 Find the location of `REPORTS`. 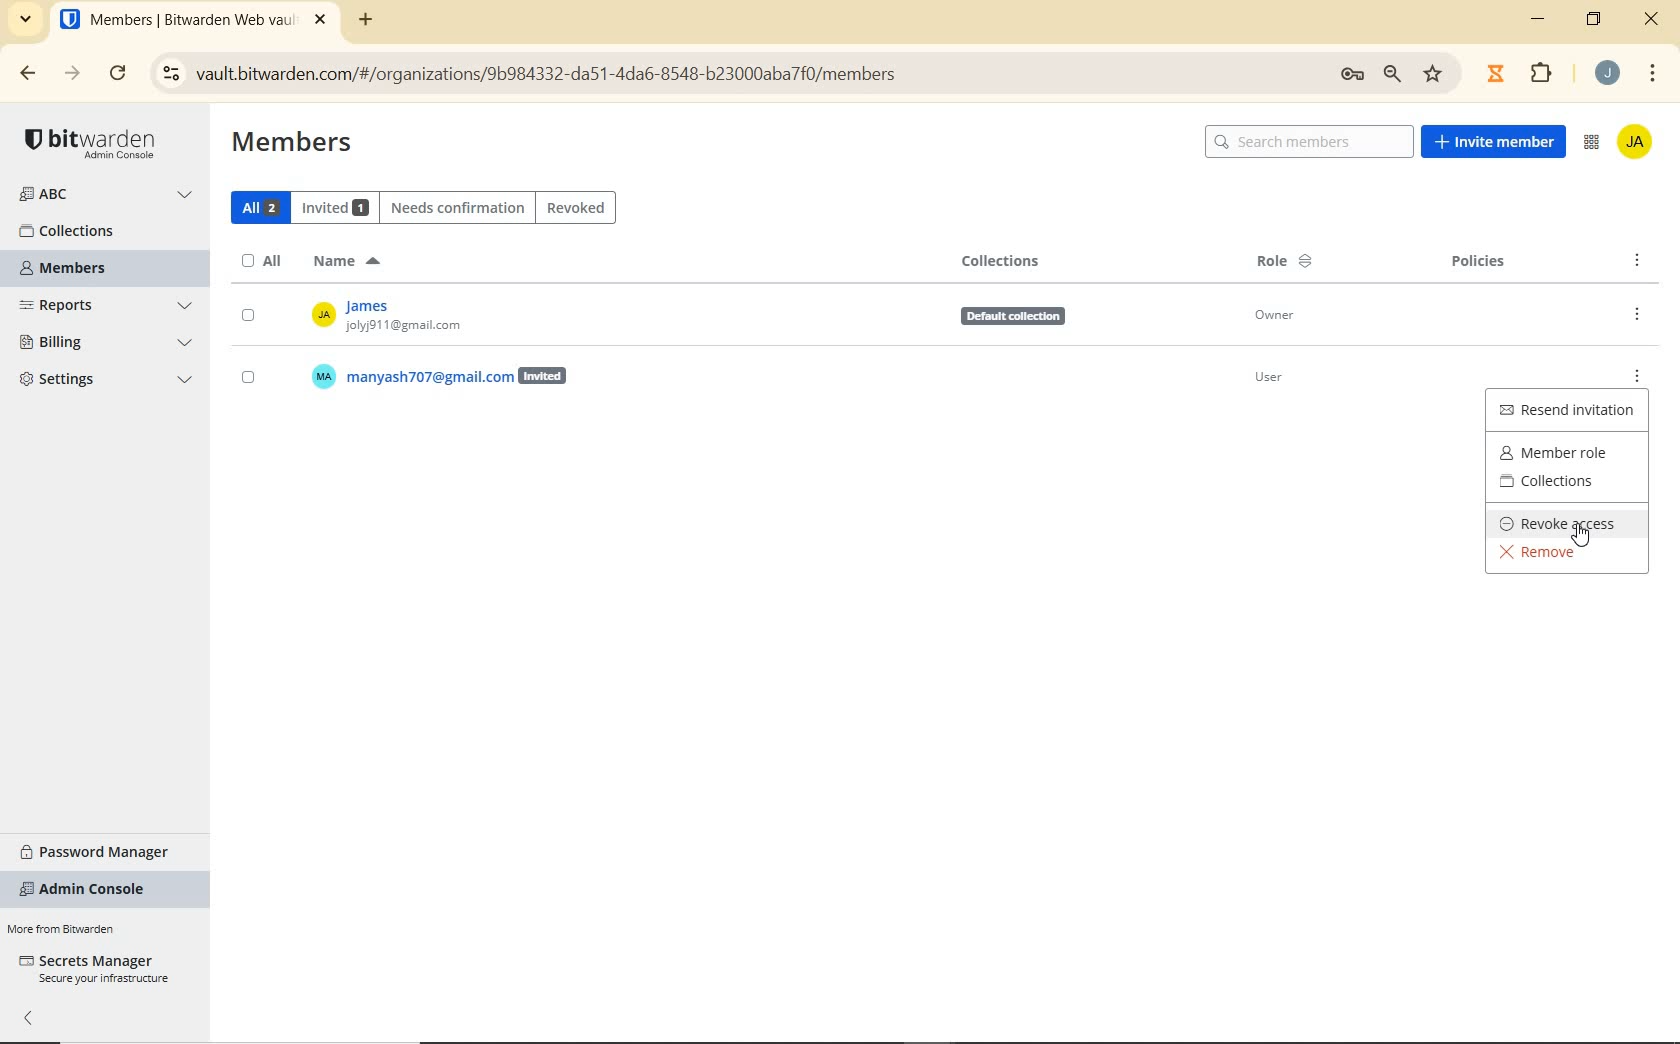

REPORTS is located at coordinates (109, 306).